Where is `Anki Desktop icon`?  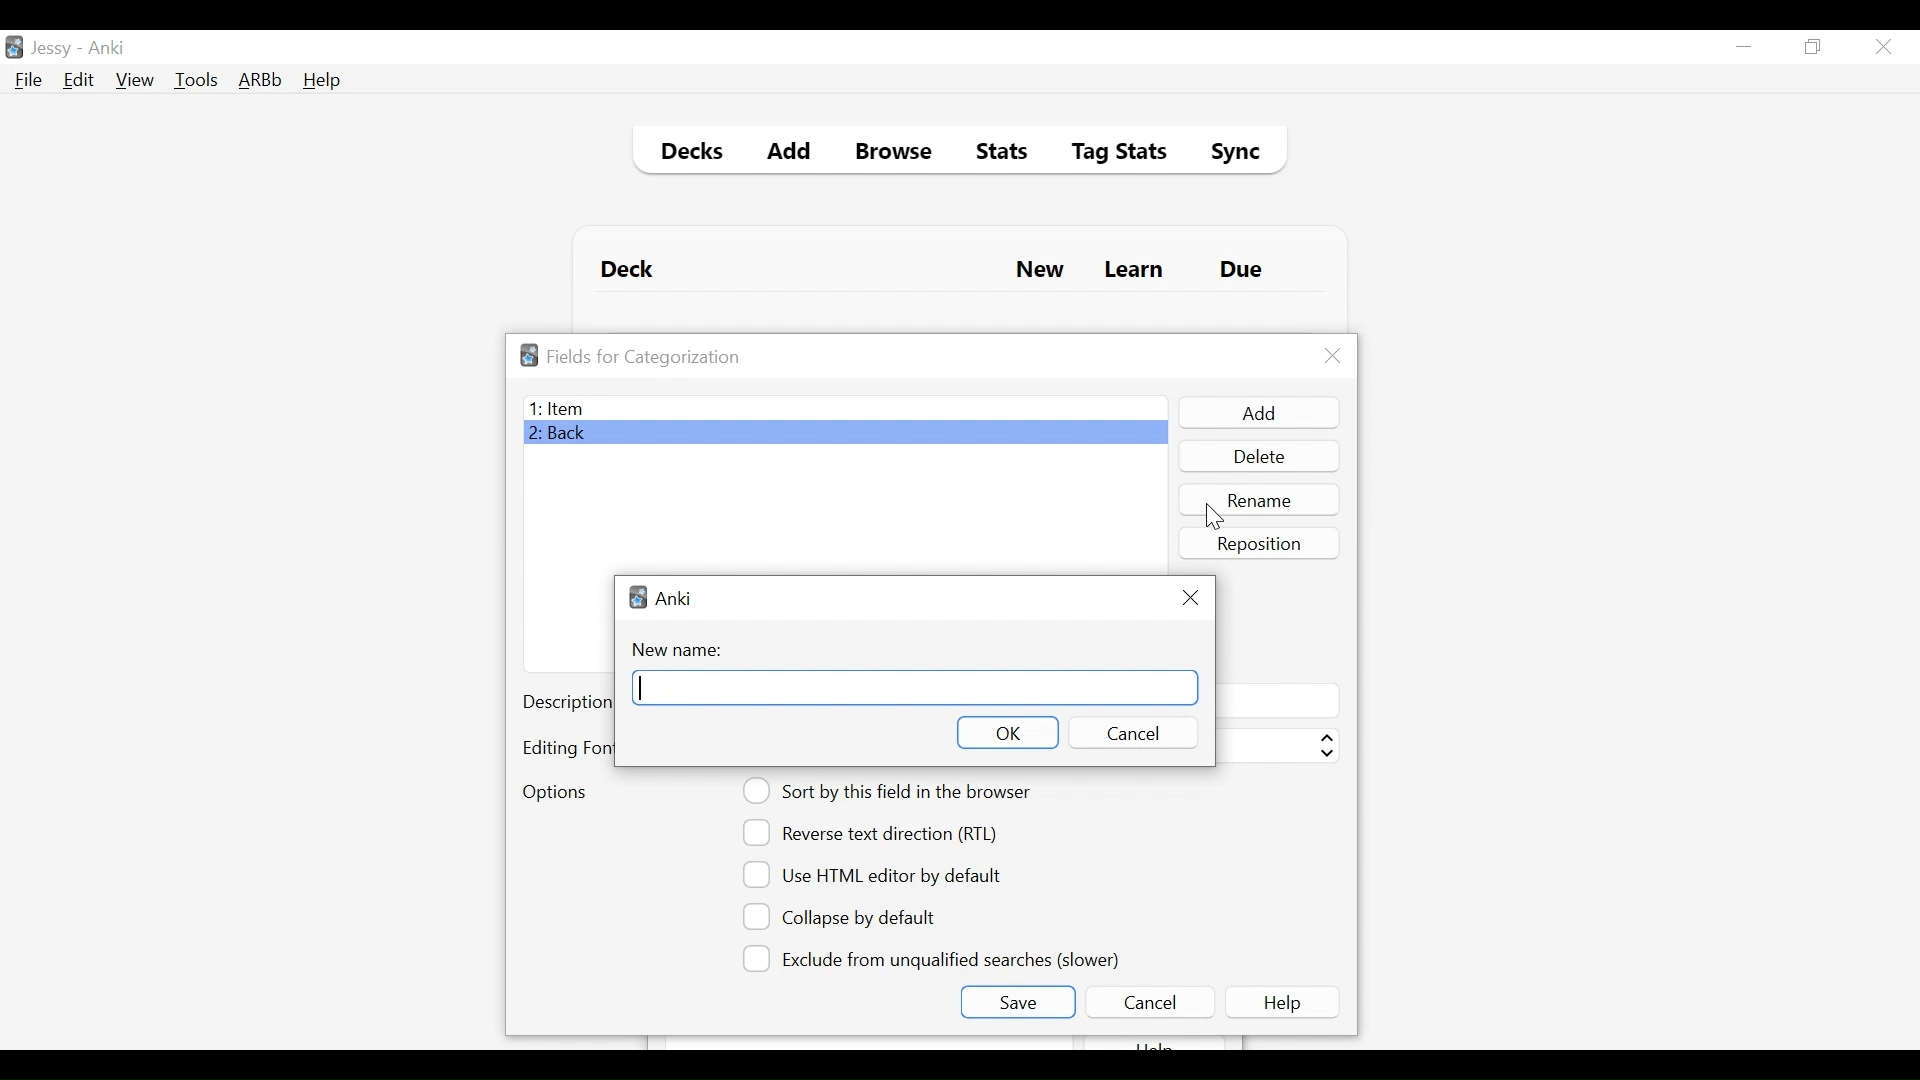 Anki Desktop icon is located at coordinates (14, 48).